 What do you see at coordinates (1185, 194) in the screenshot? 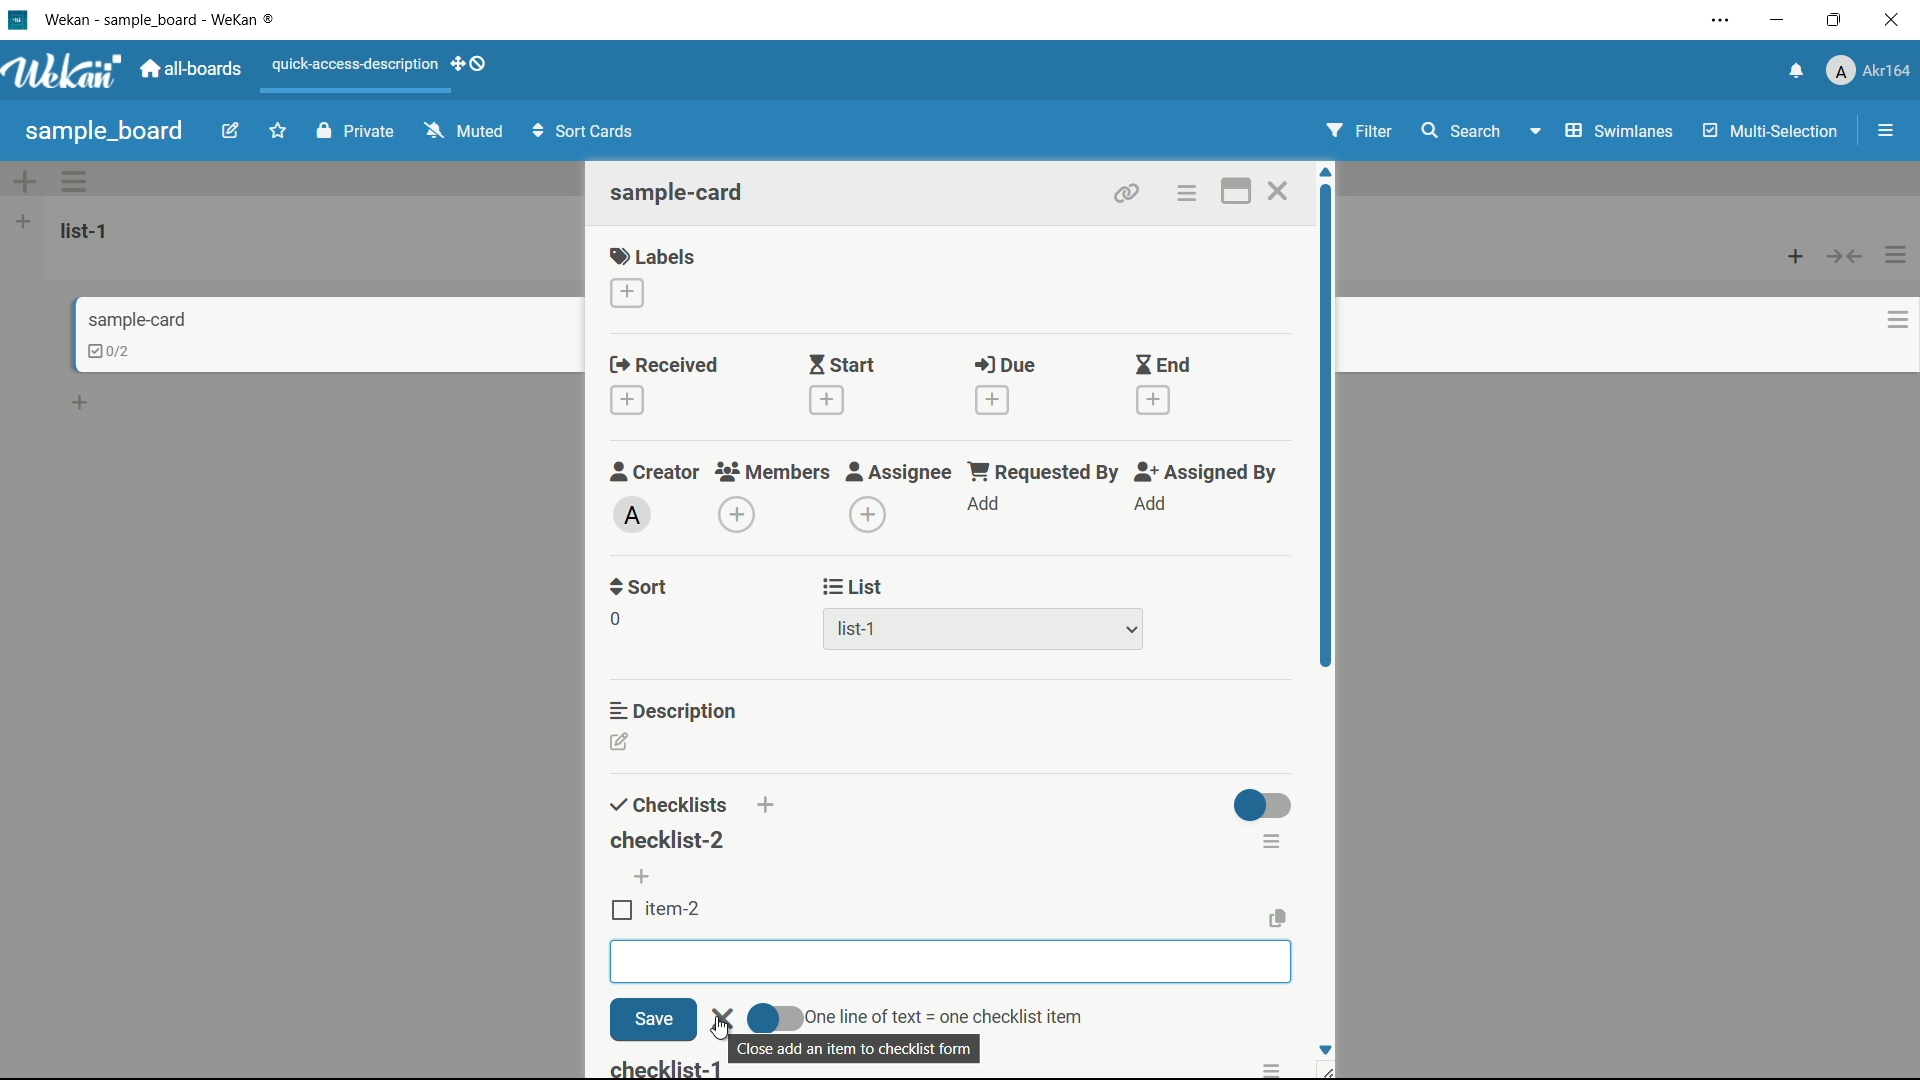
I see `card actions` at bounding box center [1185, 194].